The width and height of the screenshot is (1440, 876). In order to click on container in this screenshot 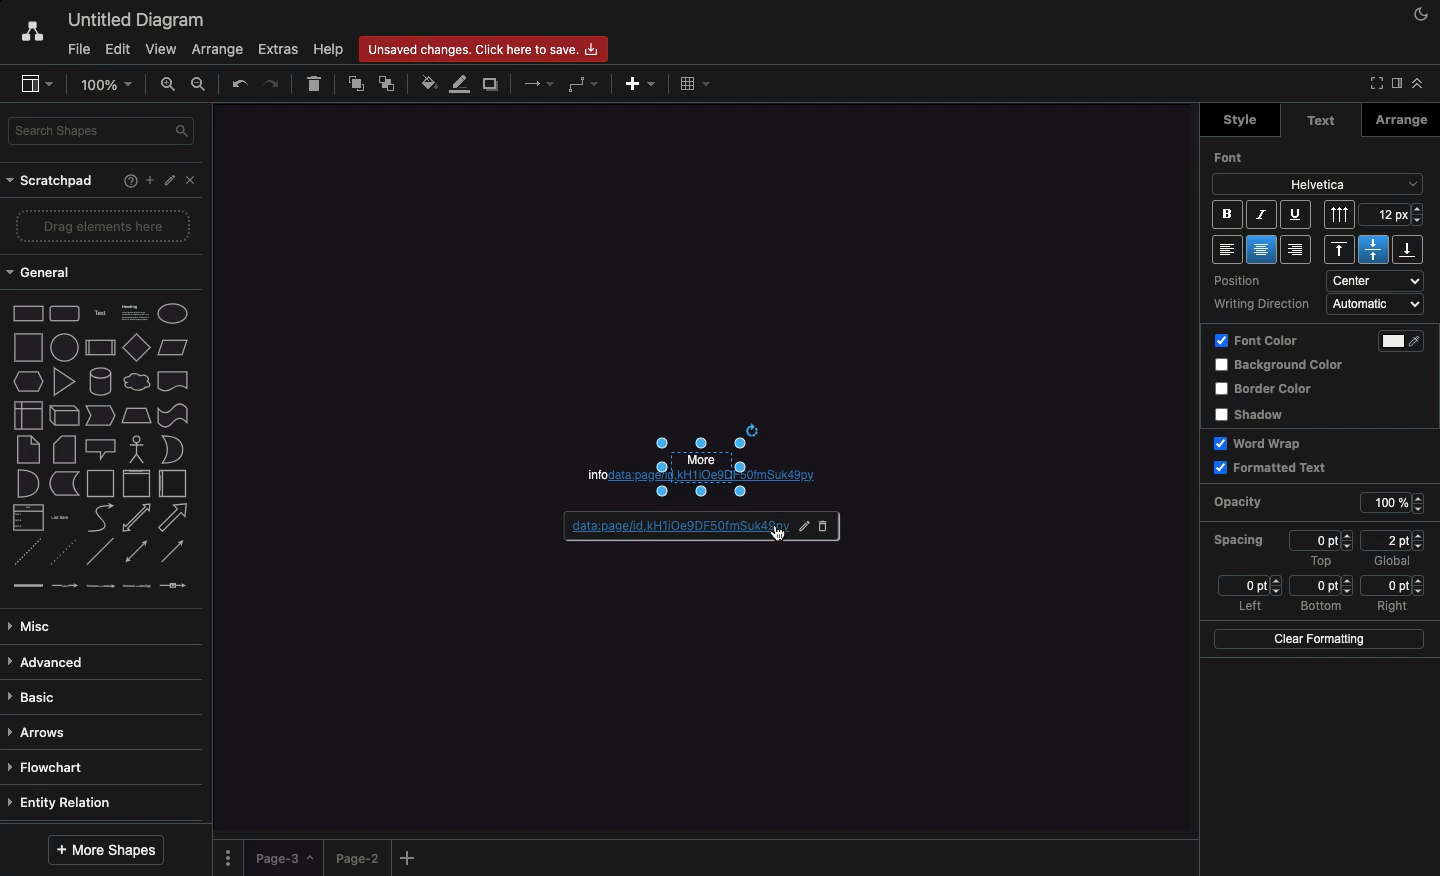, I will do `click(100, 484)`.